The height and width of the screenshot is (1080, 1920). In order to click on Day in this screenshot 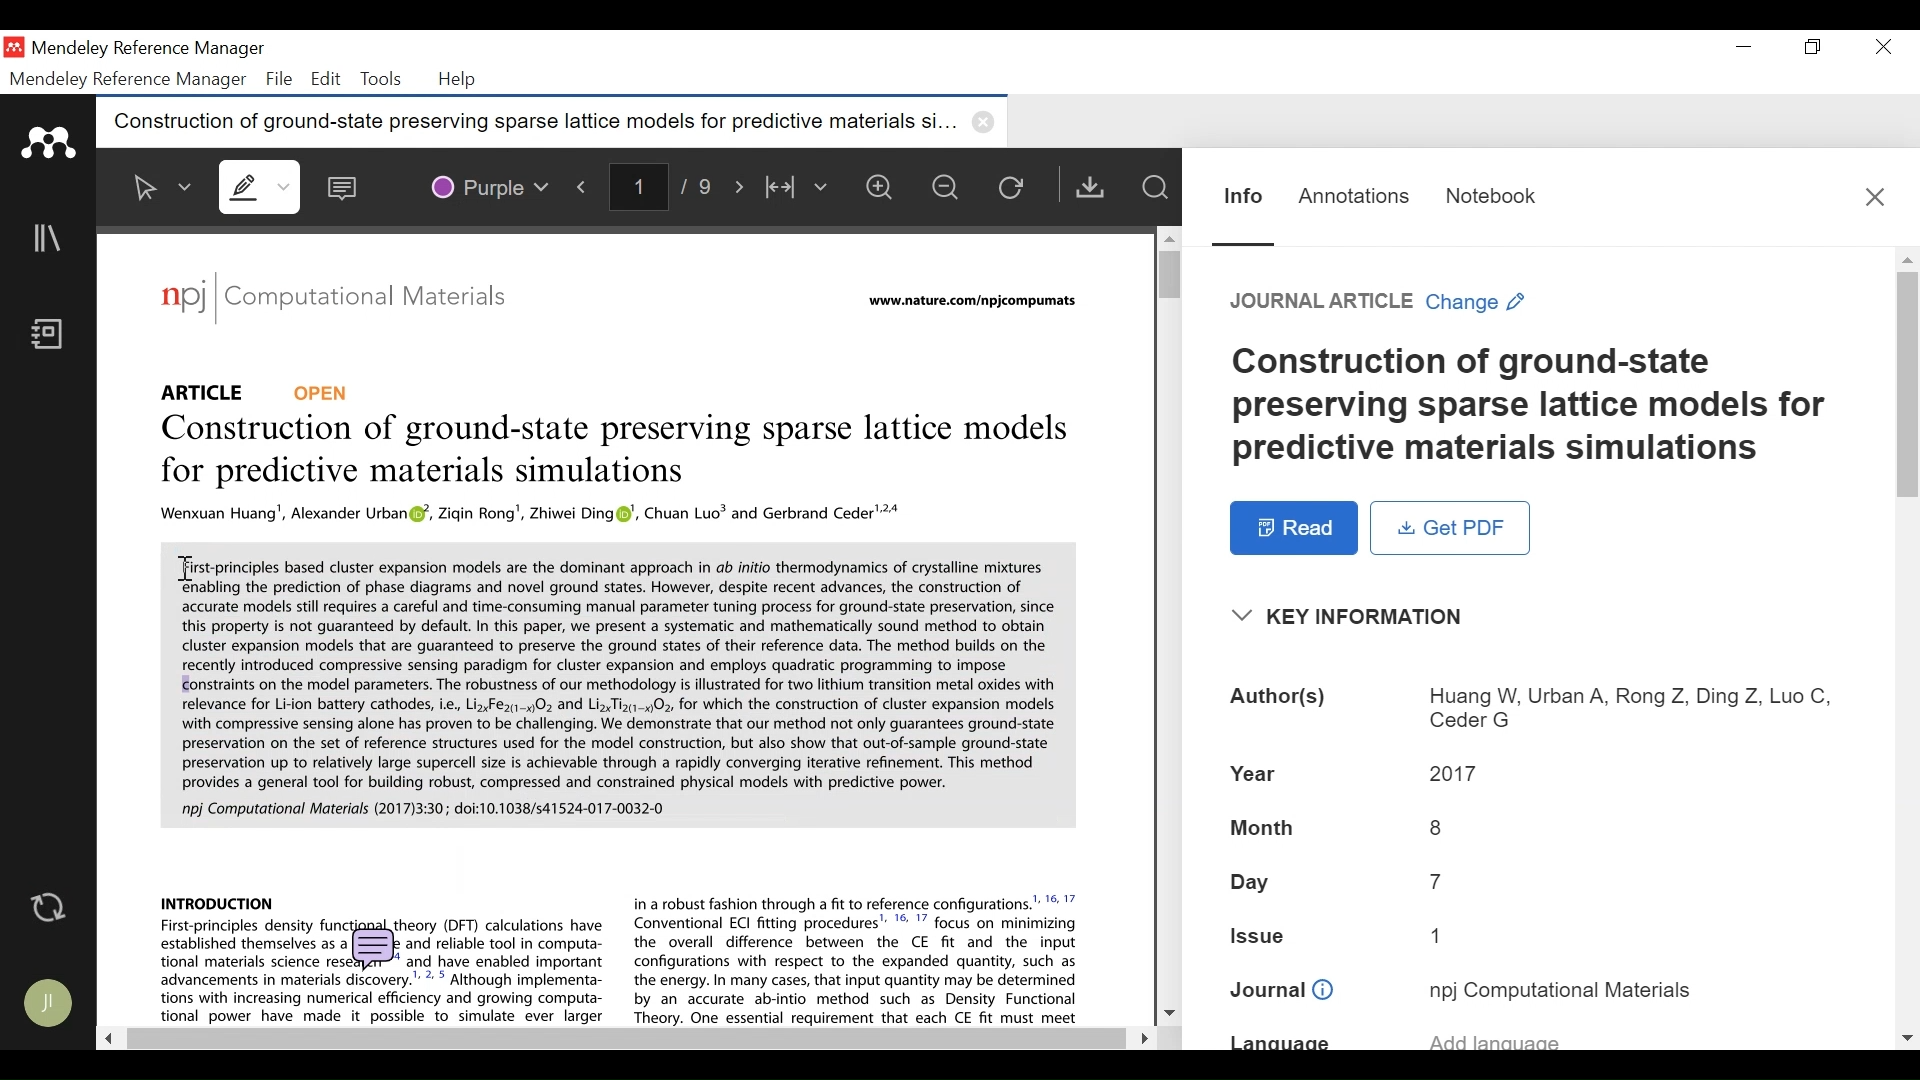, I will do `click(1253, 883)`.